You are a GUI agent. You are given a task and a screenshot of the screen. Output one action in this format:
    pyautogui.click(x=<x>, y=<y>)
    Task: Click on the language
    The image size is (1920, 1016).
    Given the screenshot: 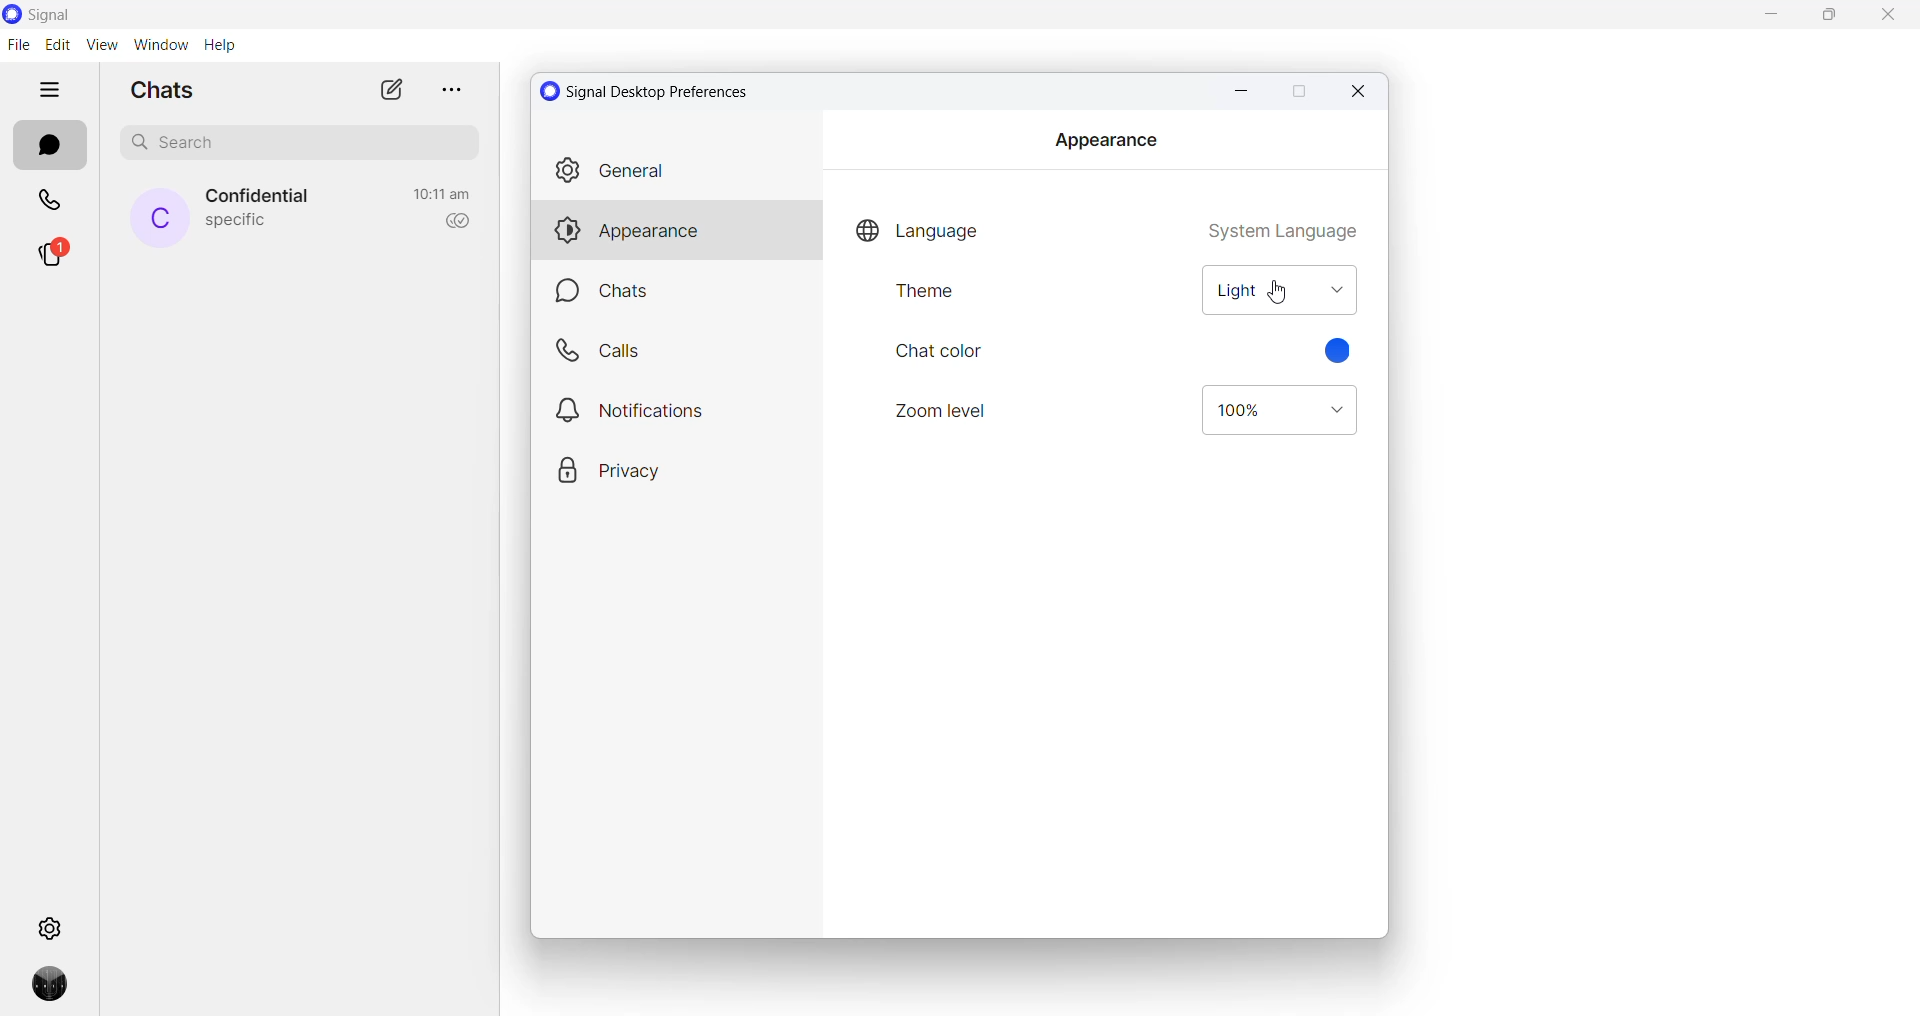 What is the action you would take?
    pyautogui.click(x=920, y=226)
    